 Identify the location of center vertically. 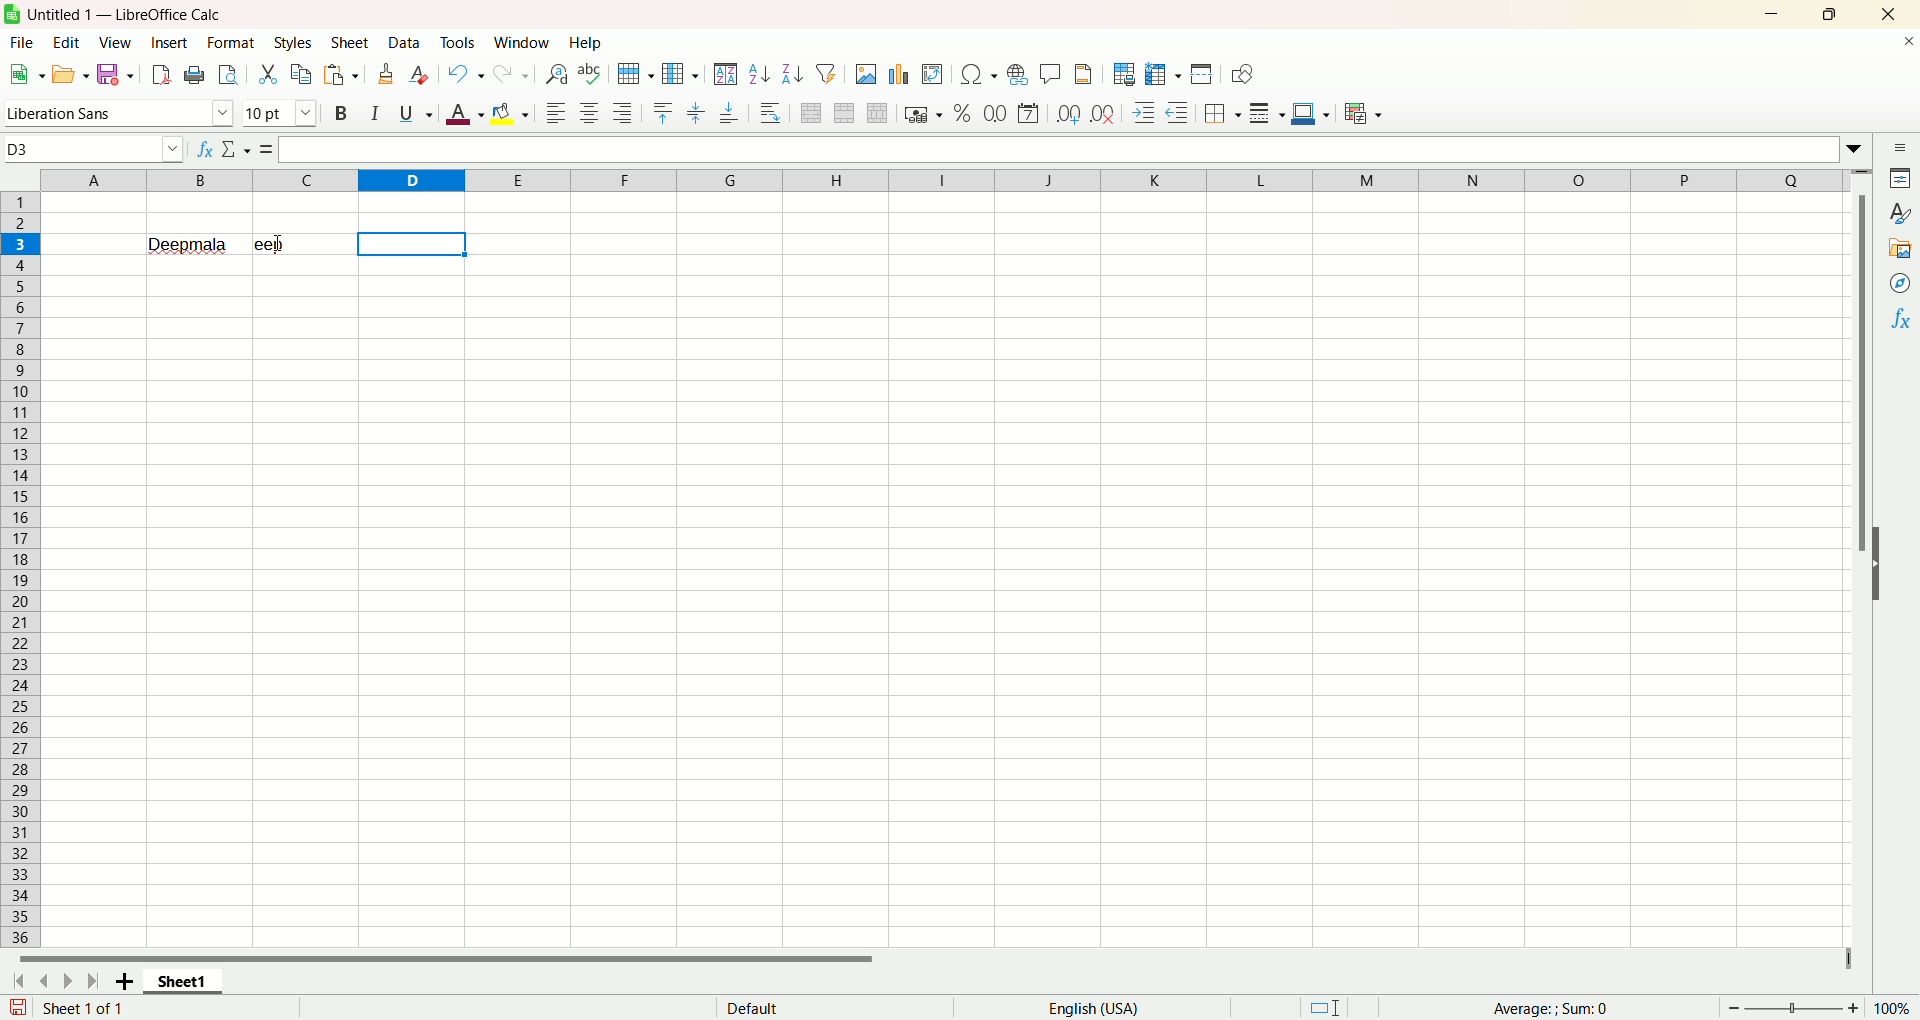
(695, 114).